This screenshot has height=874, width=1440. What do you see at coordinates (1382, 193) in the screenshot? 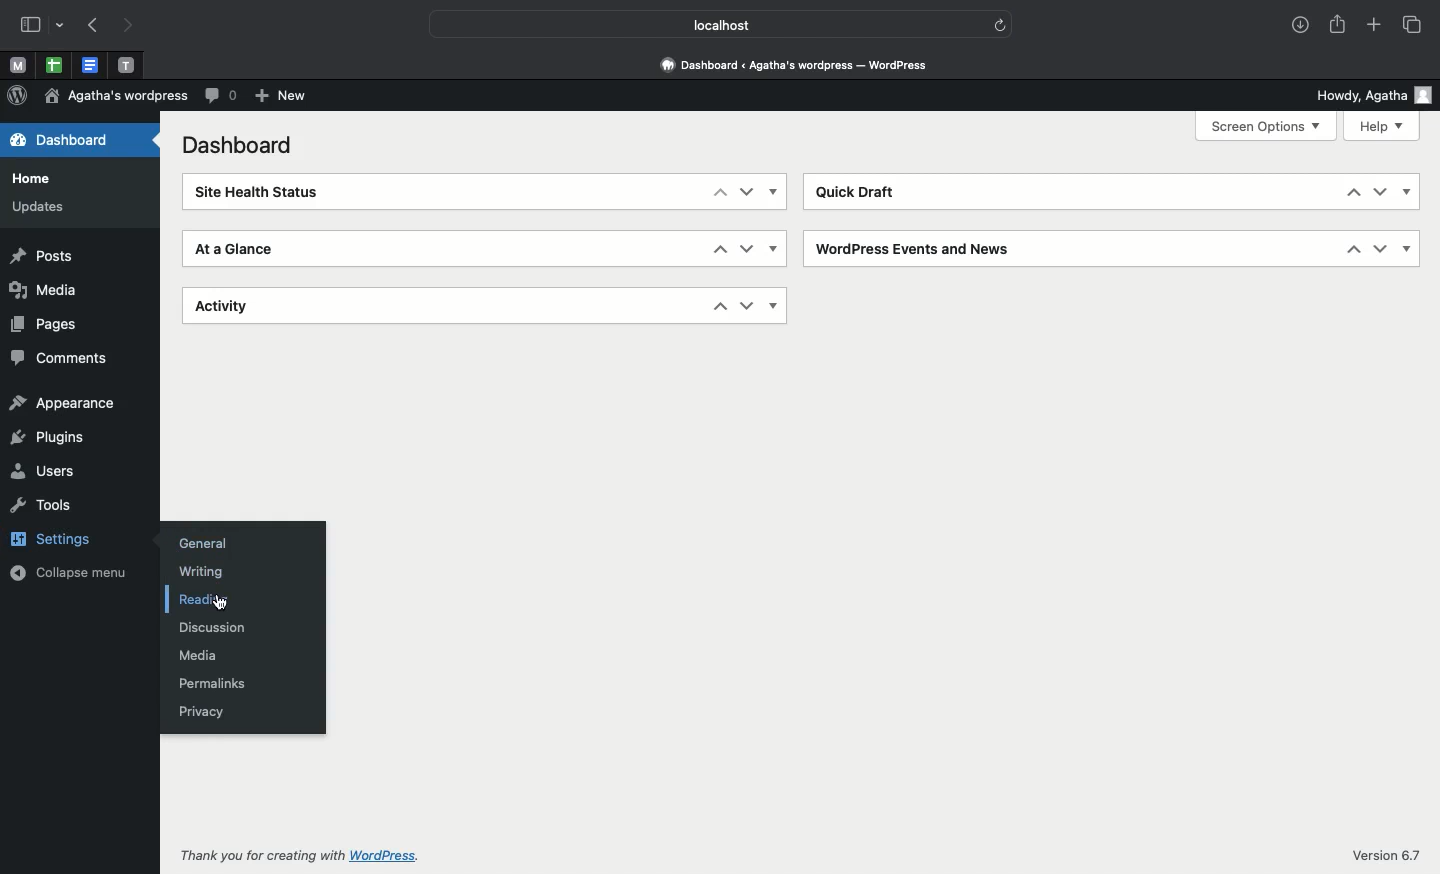
I see `Down` at bounding box center [1382, 193].